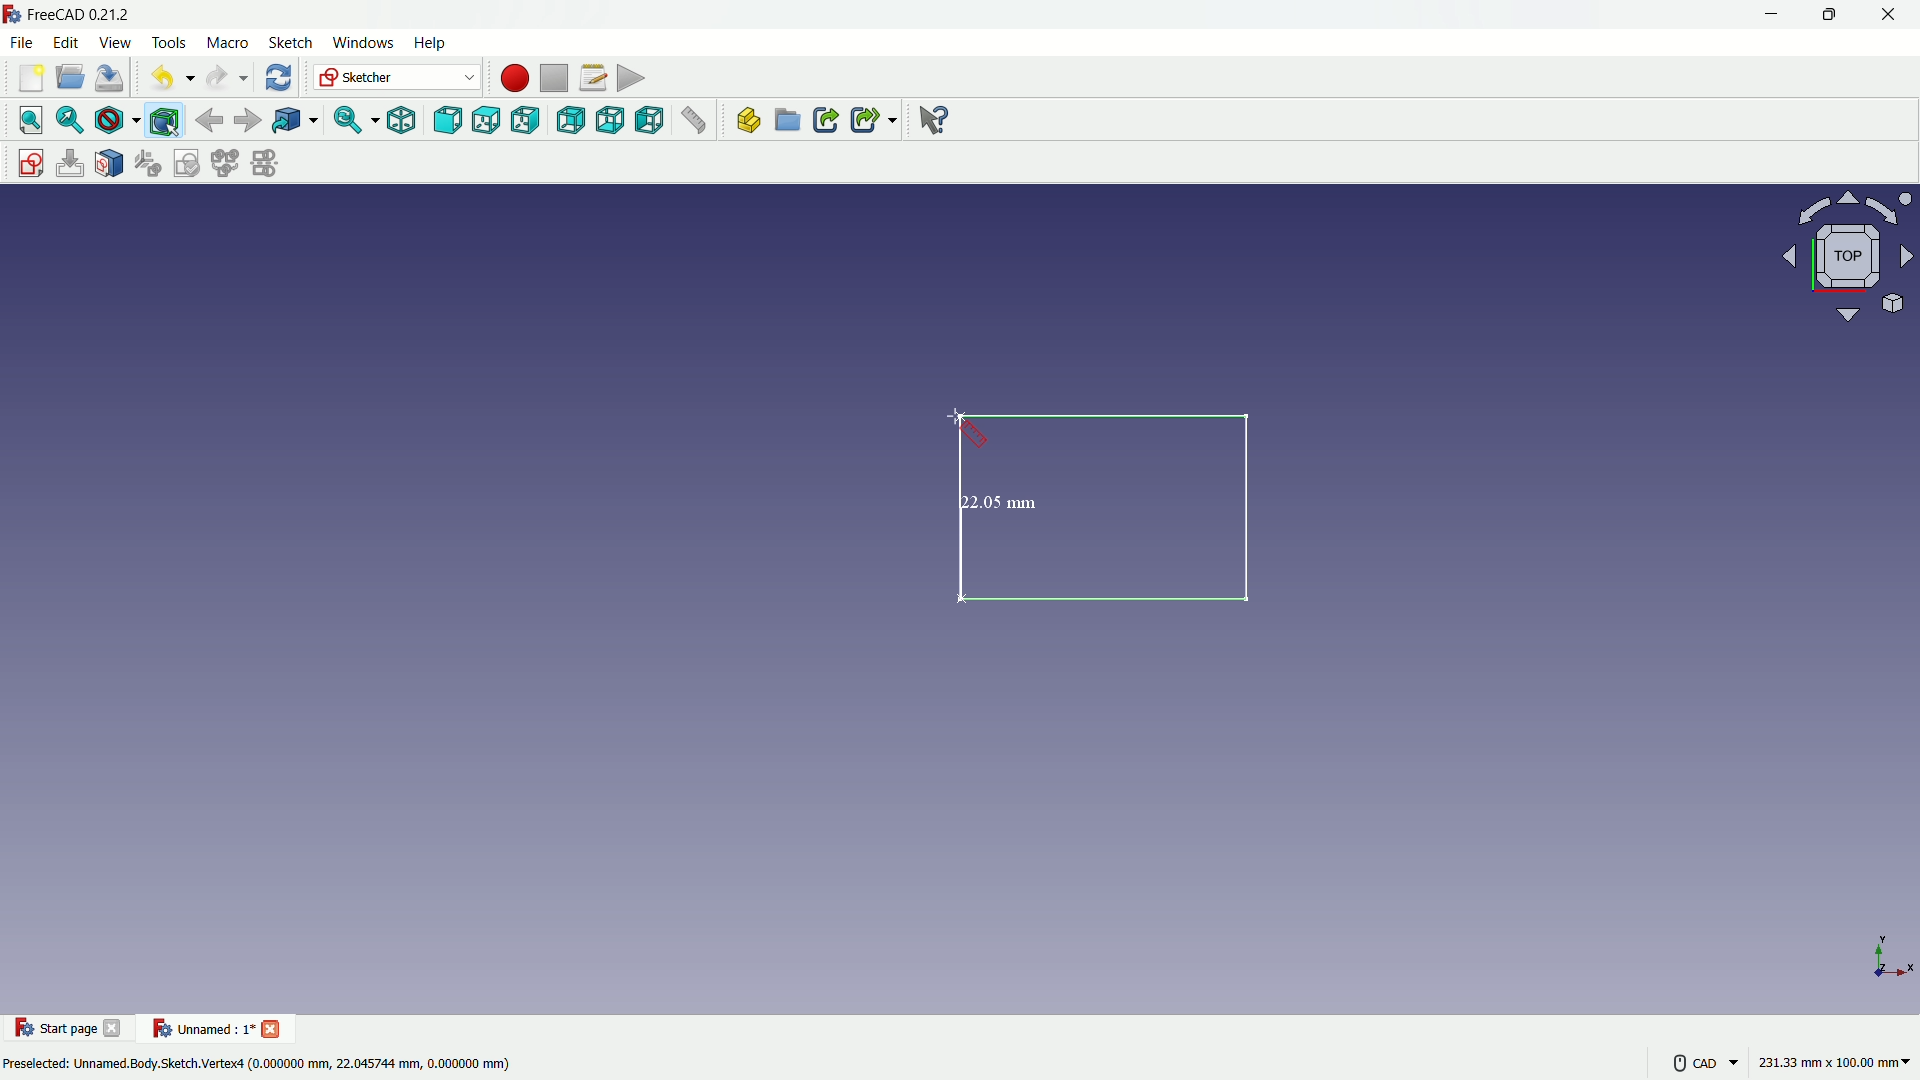 The image size is (1920, 1080). Describe the element at coordinates (12, 14) in the screenshot. I see `FreeCAD logo` at that location.